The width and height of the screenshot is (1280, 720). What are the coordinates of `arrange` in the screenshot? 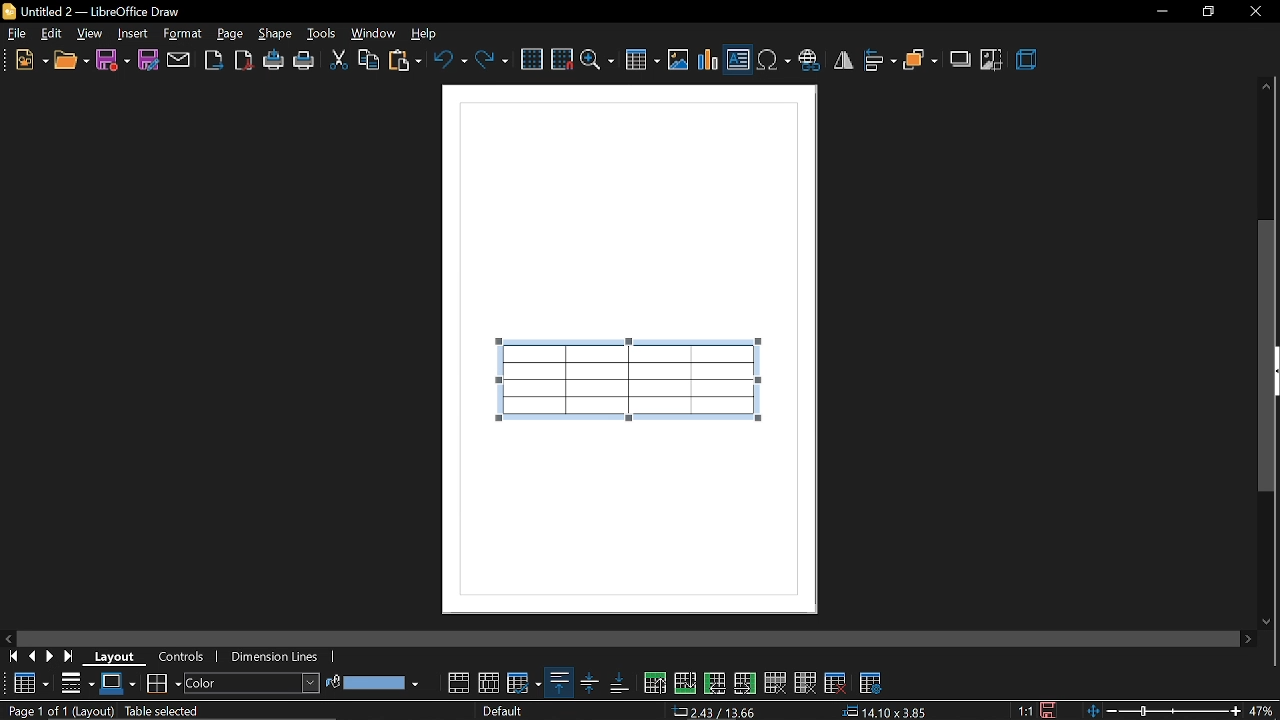 It's located at (920, 57).